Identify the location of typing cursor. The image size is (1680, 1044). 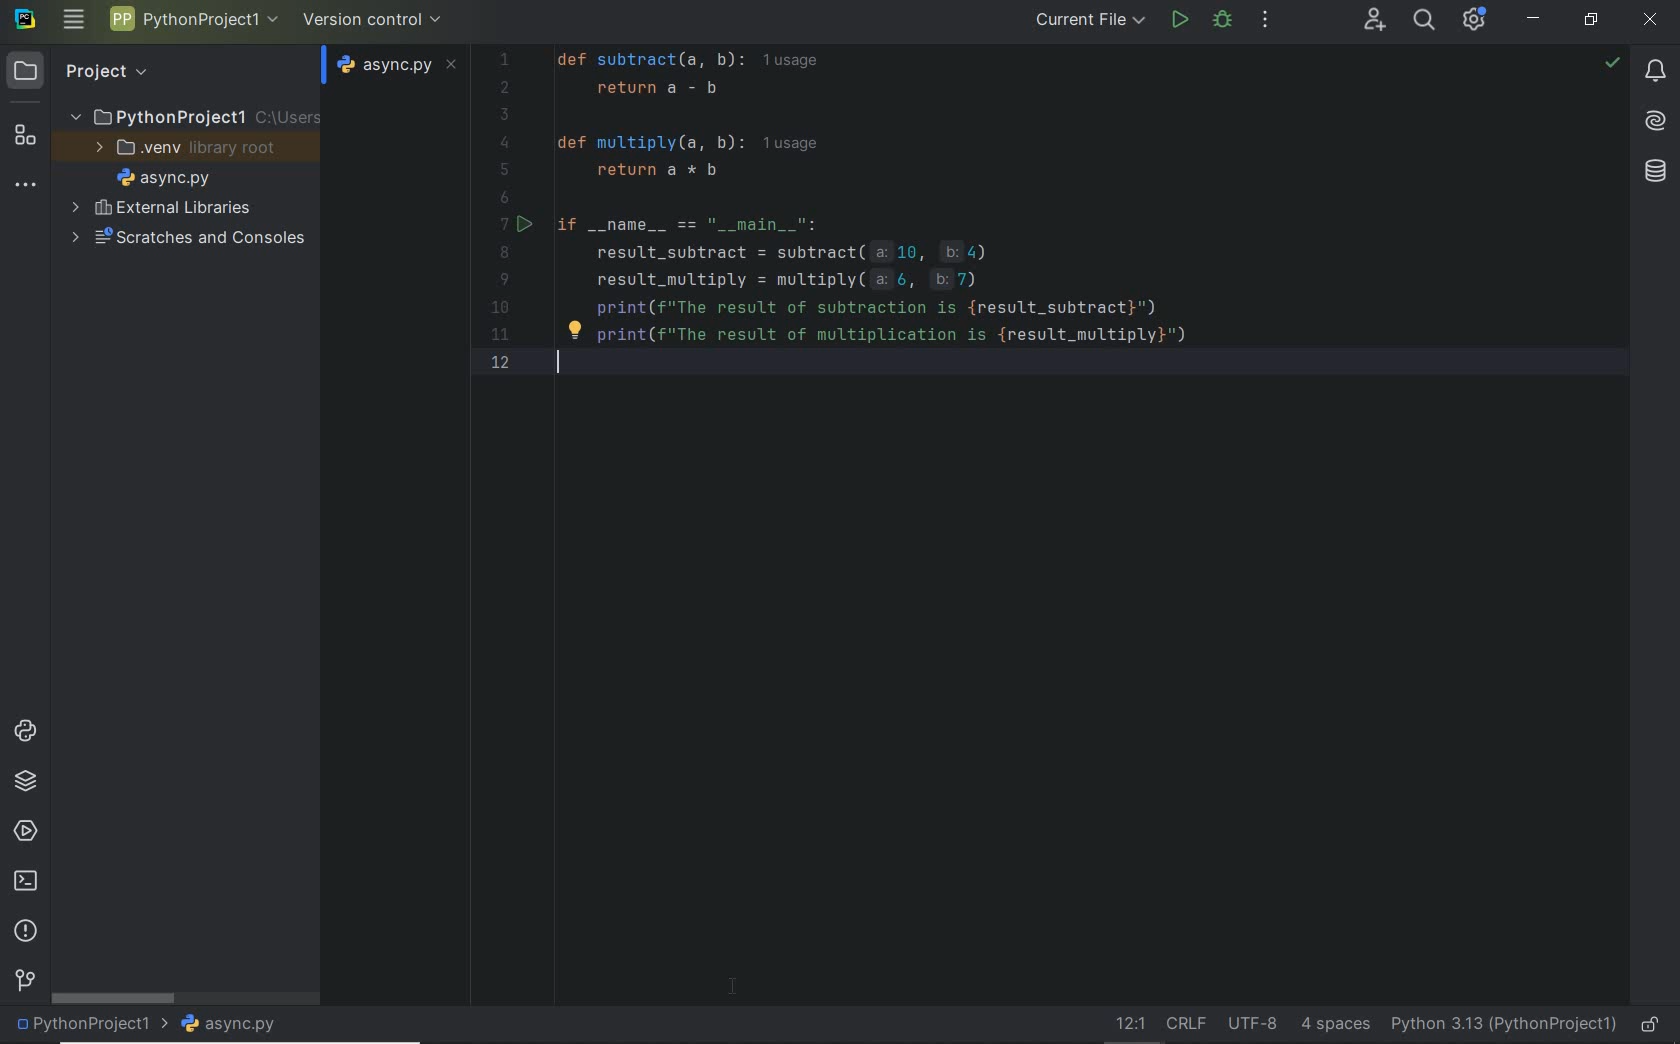
(561, 371).